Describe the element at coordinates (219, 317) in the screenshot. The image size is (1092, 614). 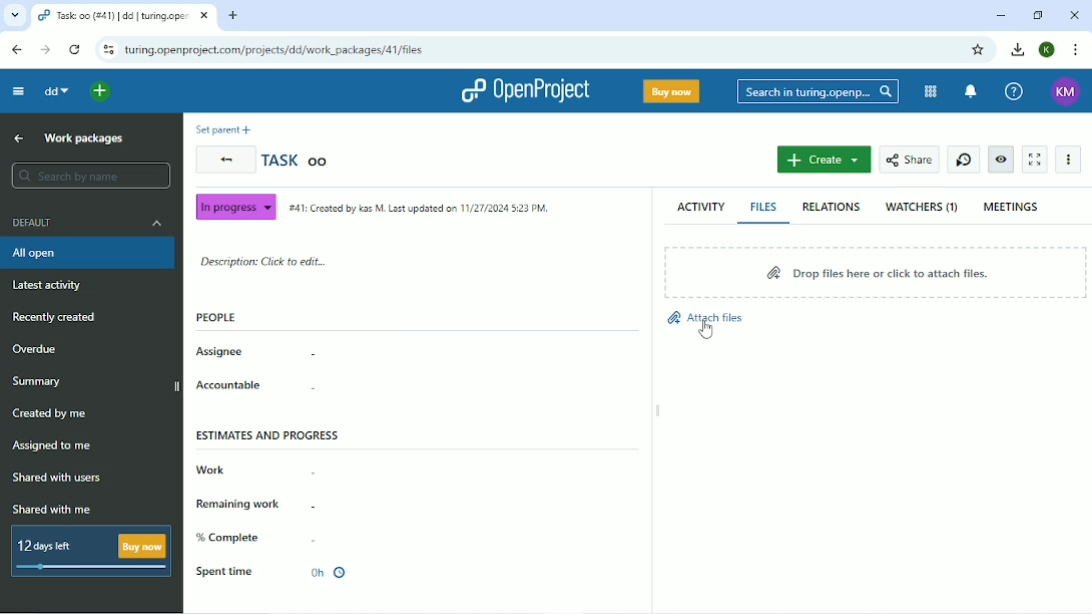
I see `People` at that location.